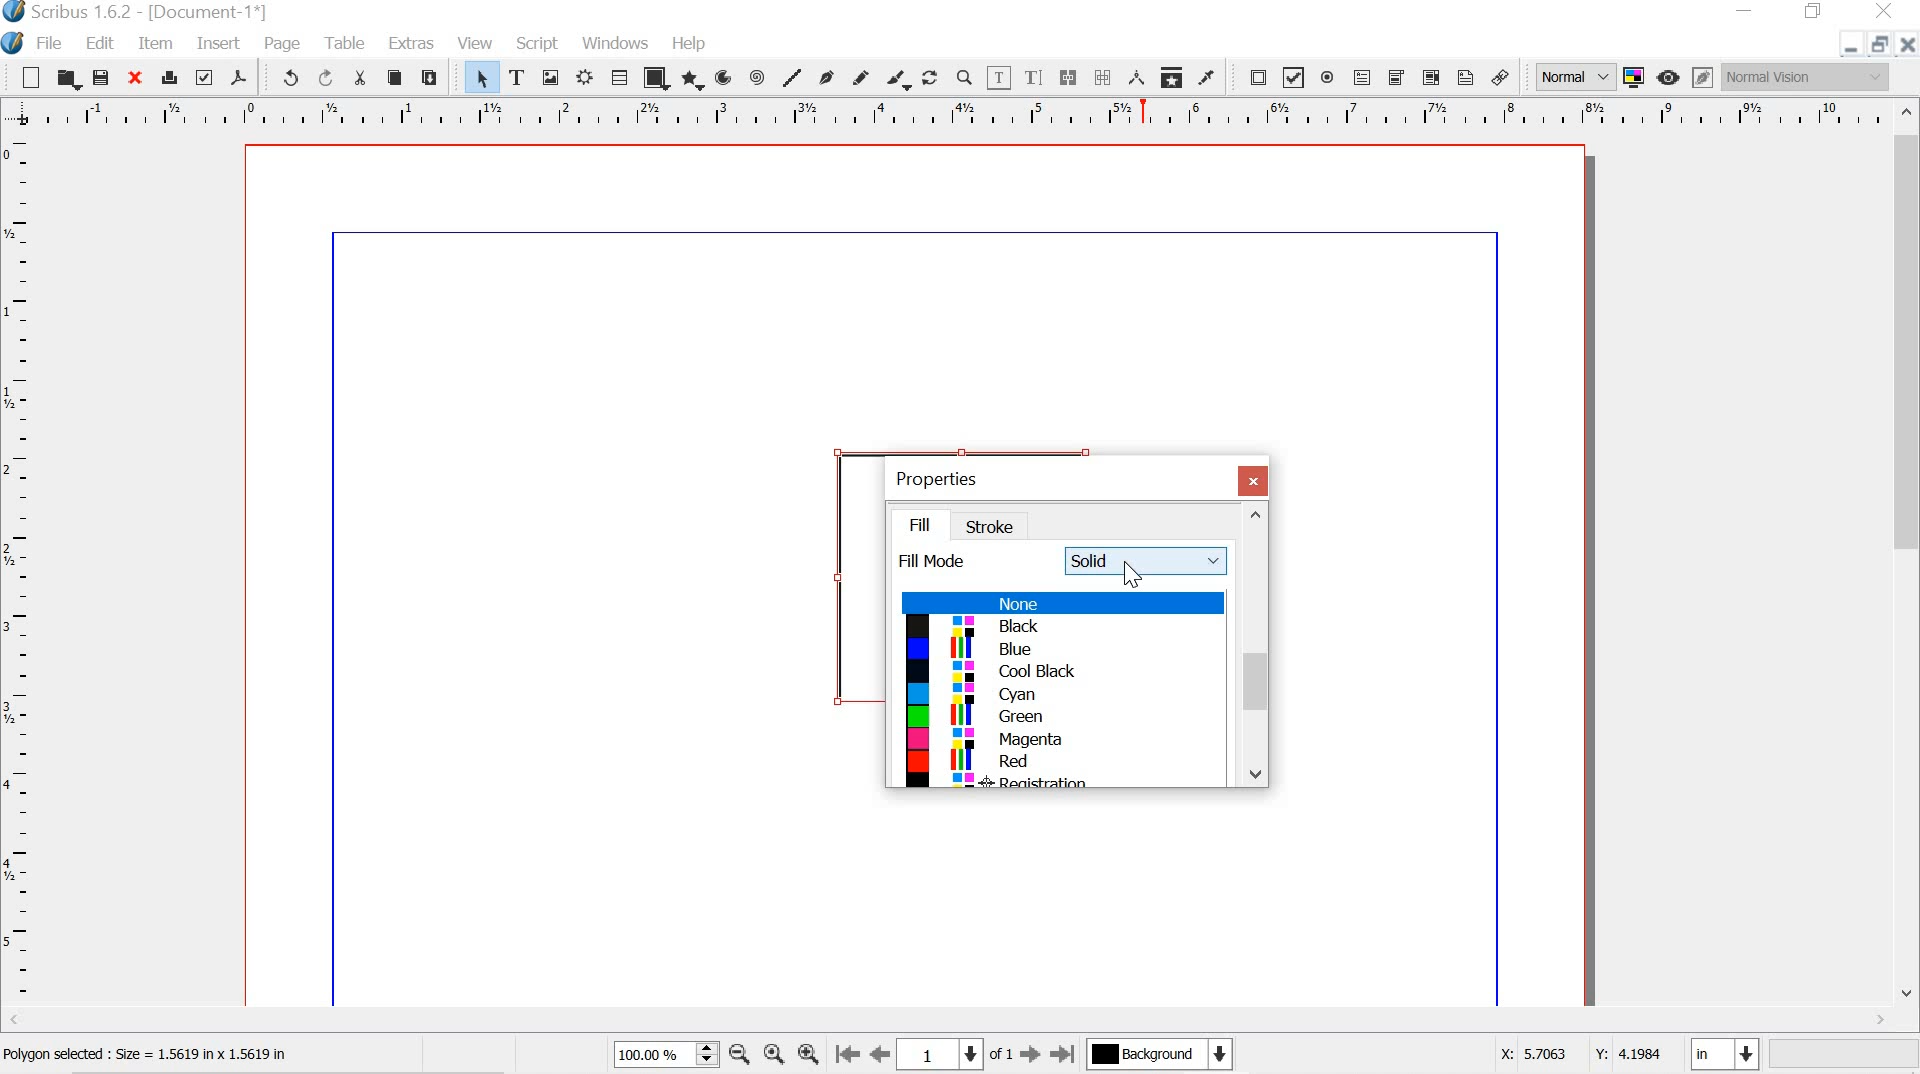 This screenshot has width=1920, height=1074. Describe the element at coordinates (68, 78) in the screenshot. I see `open` at that location.